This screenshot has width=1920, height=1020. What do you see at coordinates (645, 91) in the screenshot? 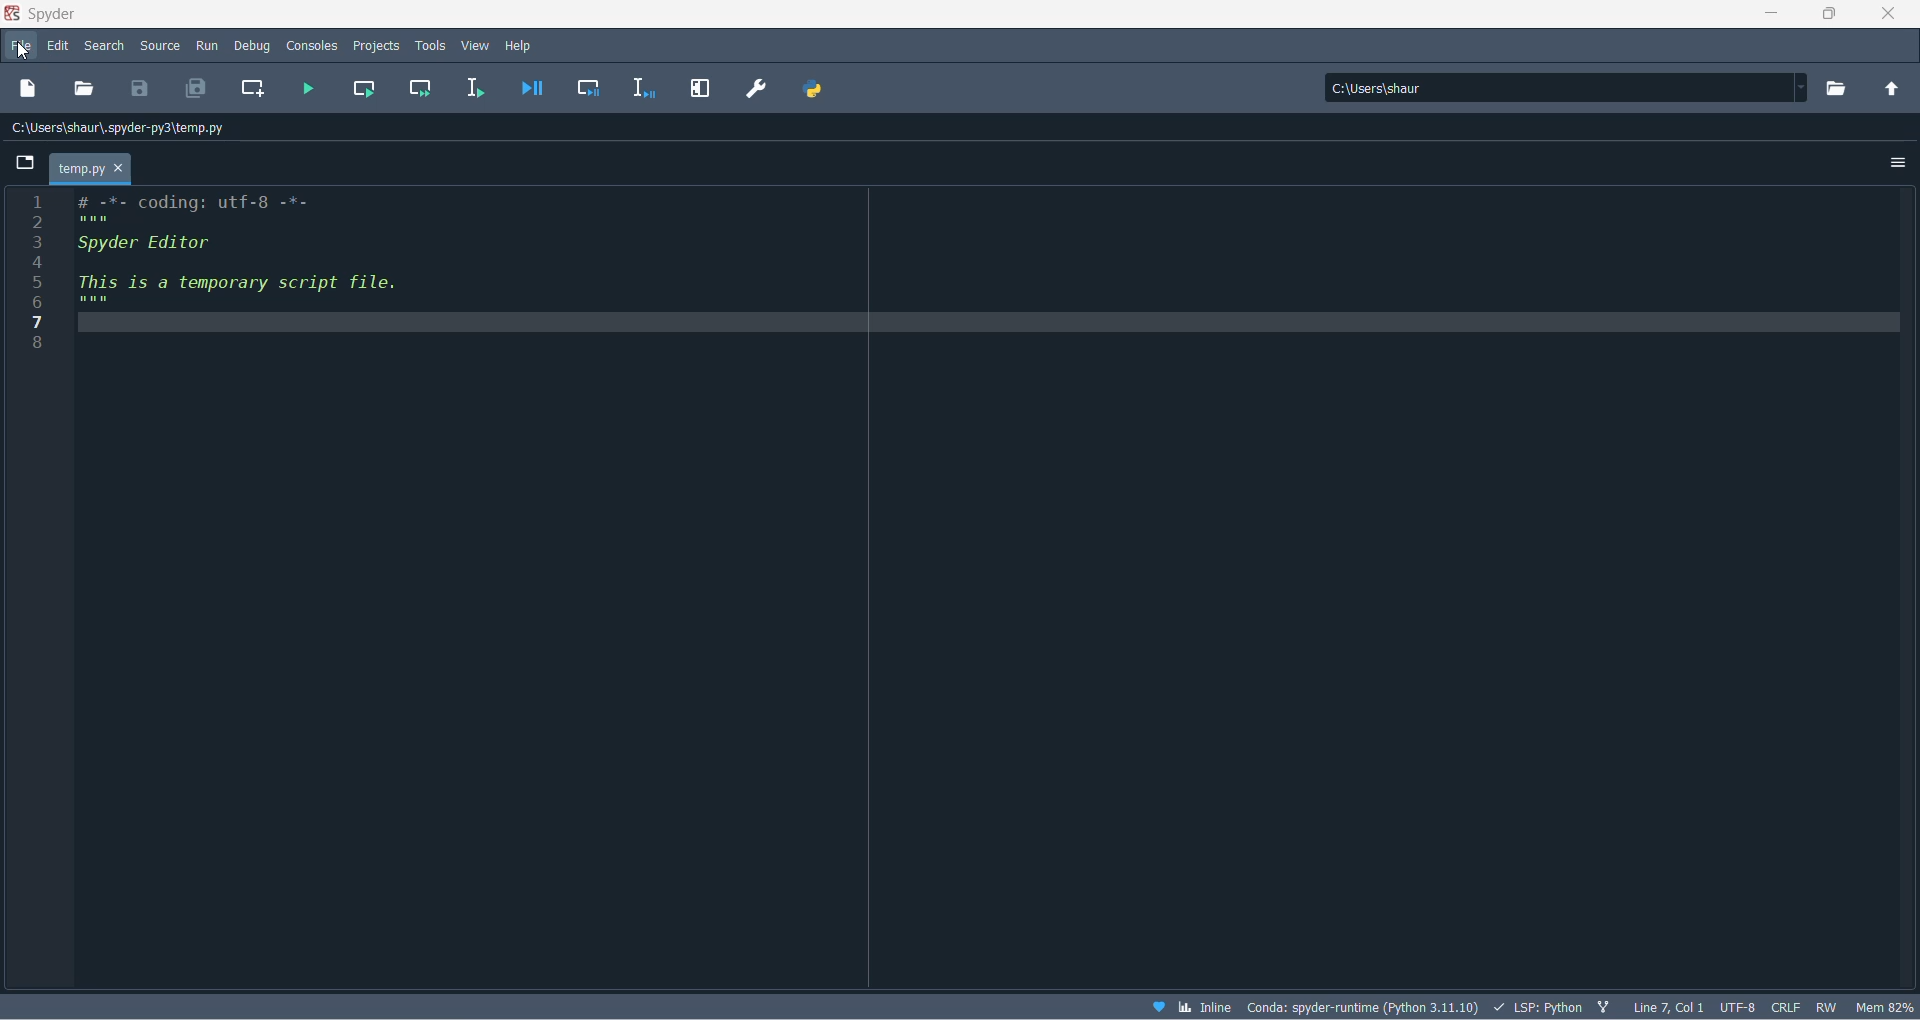
I see `debug selection or current line` at bounding box center [645, 91].